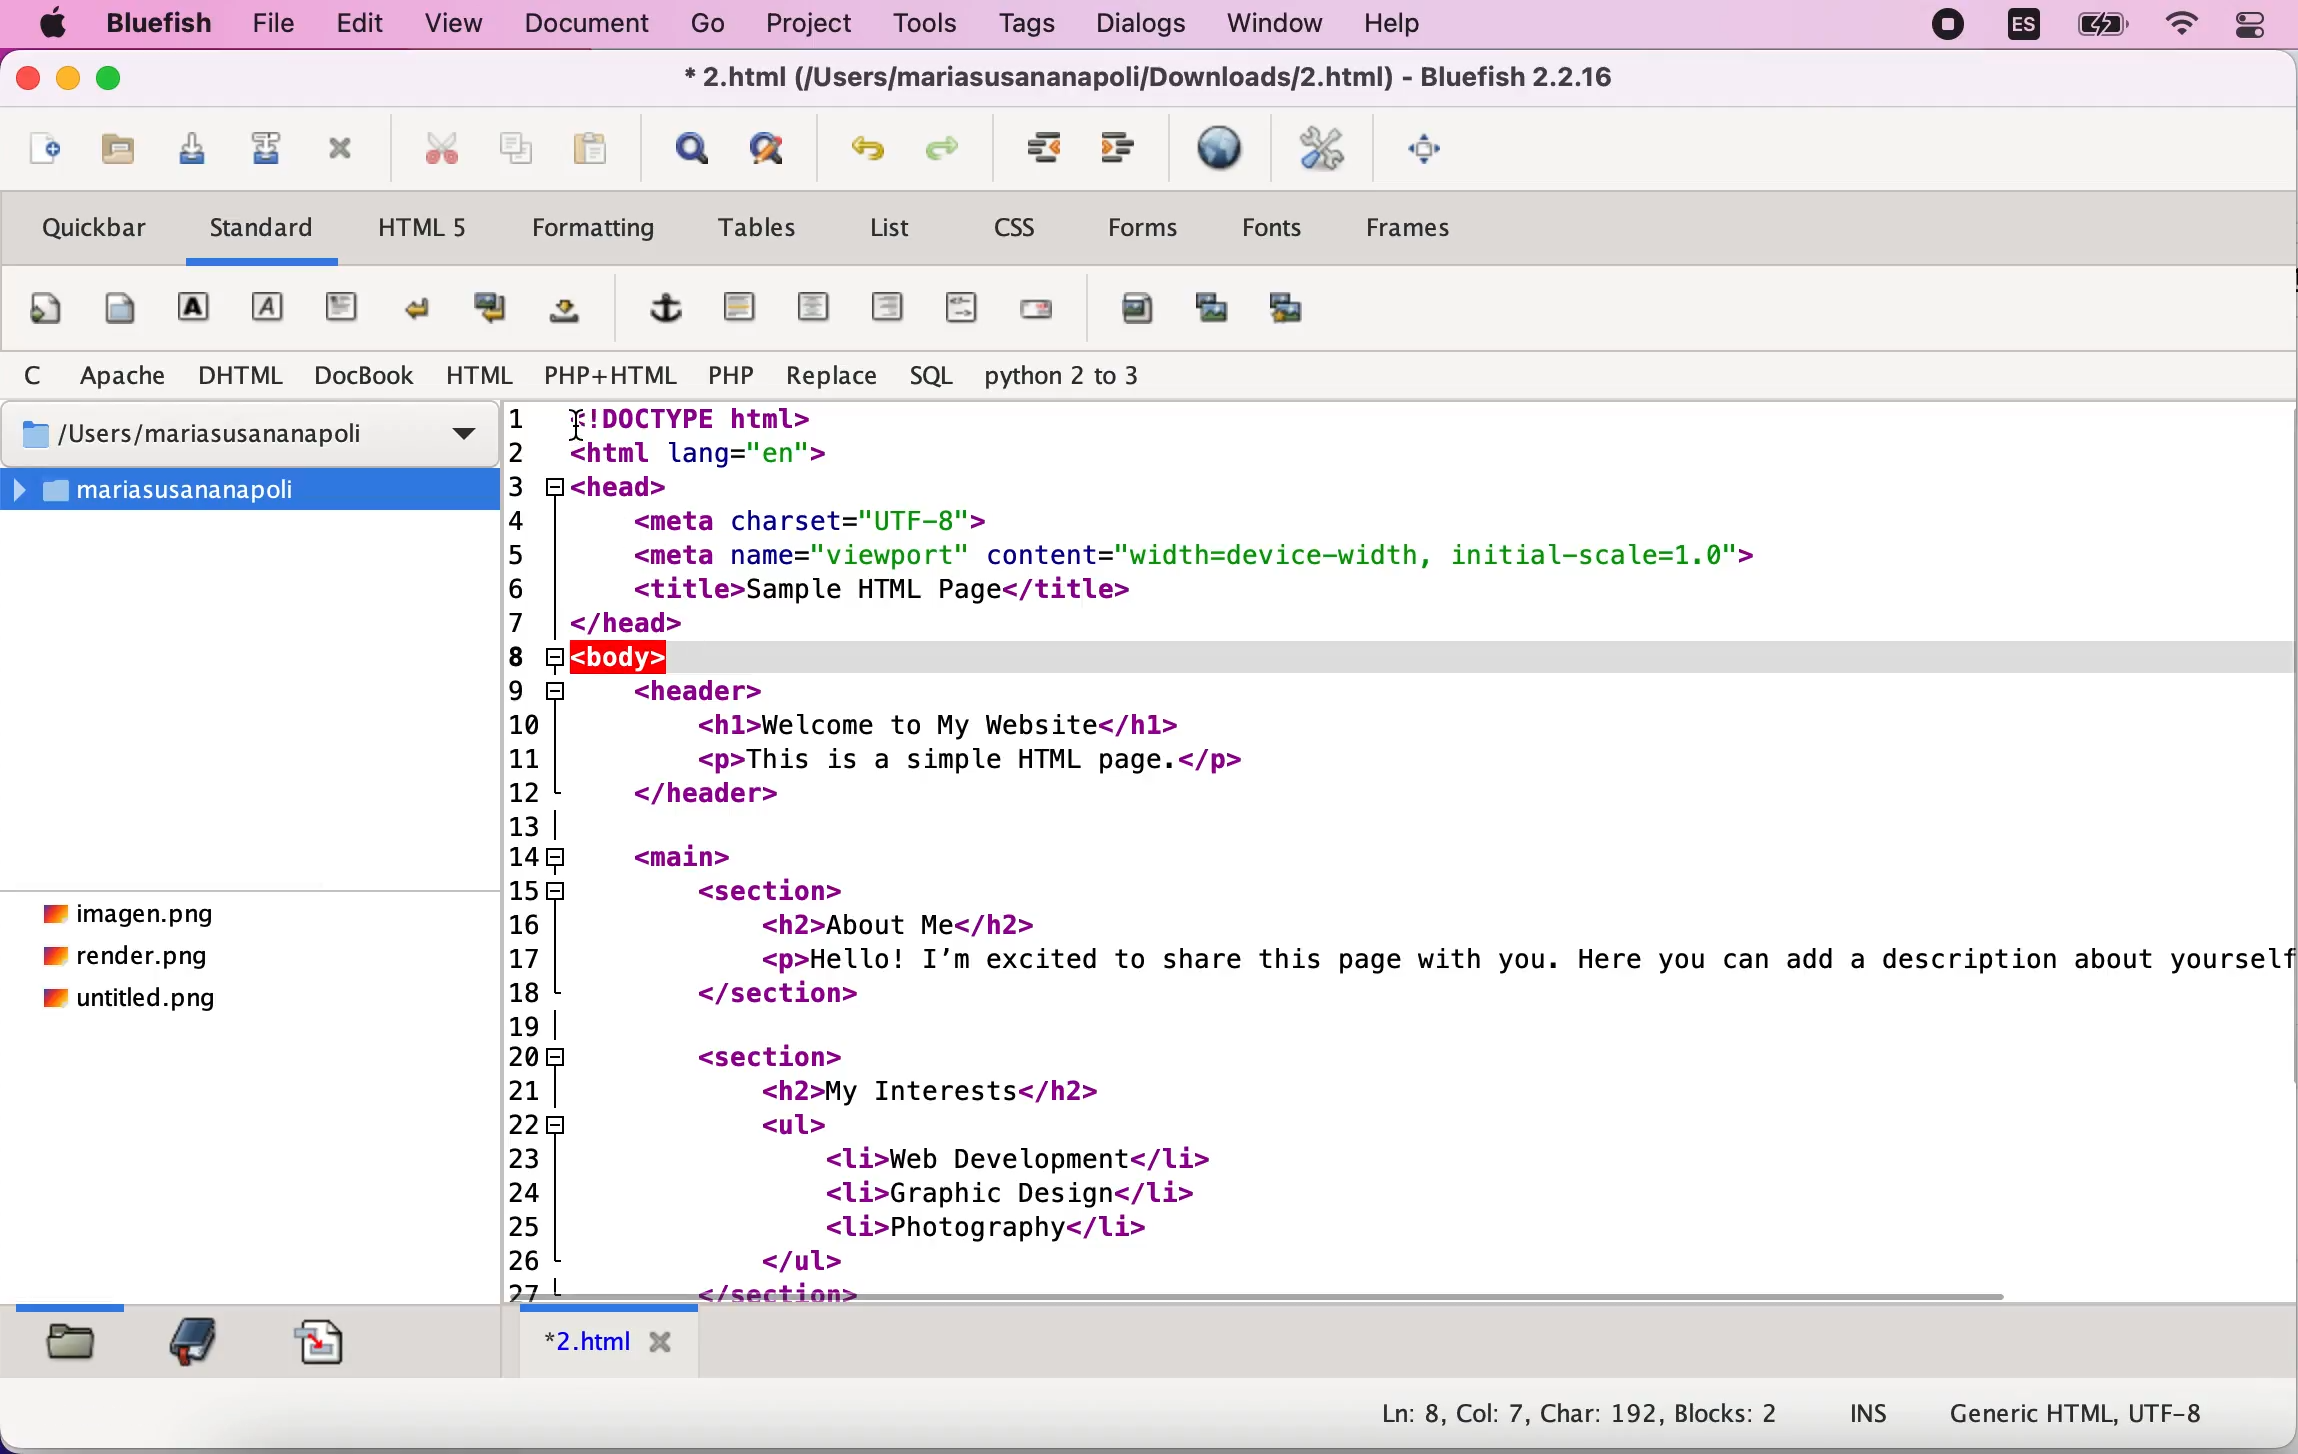 Image resolution: width=2298 pixels, height=1454 pixels. What do you see at coordinates (1219, 154) in the screenshot?
I see `preview in browser` at bounding box center [1219, 154].